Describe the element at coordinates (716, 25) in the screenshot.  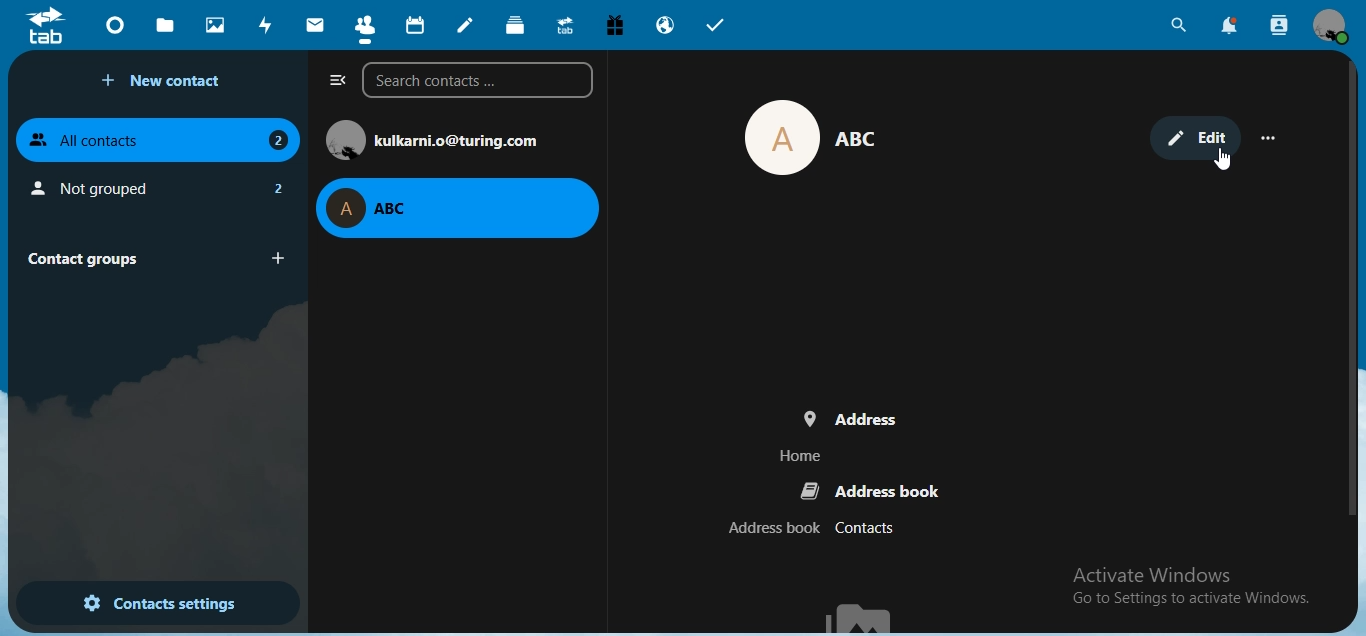
I see `tasks` at that location.